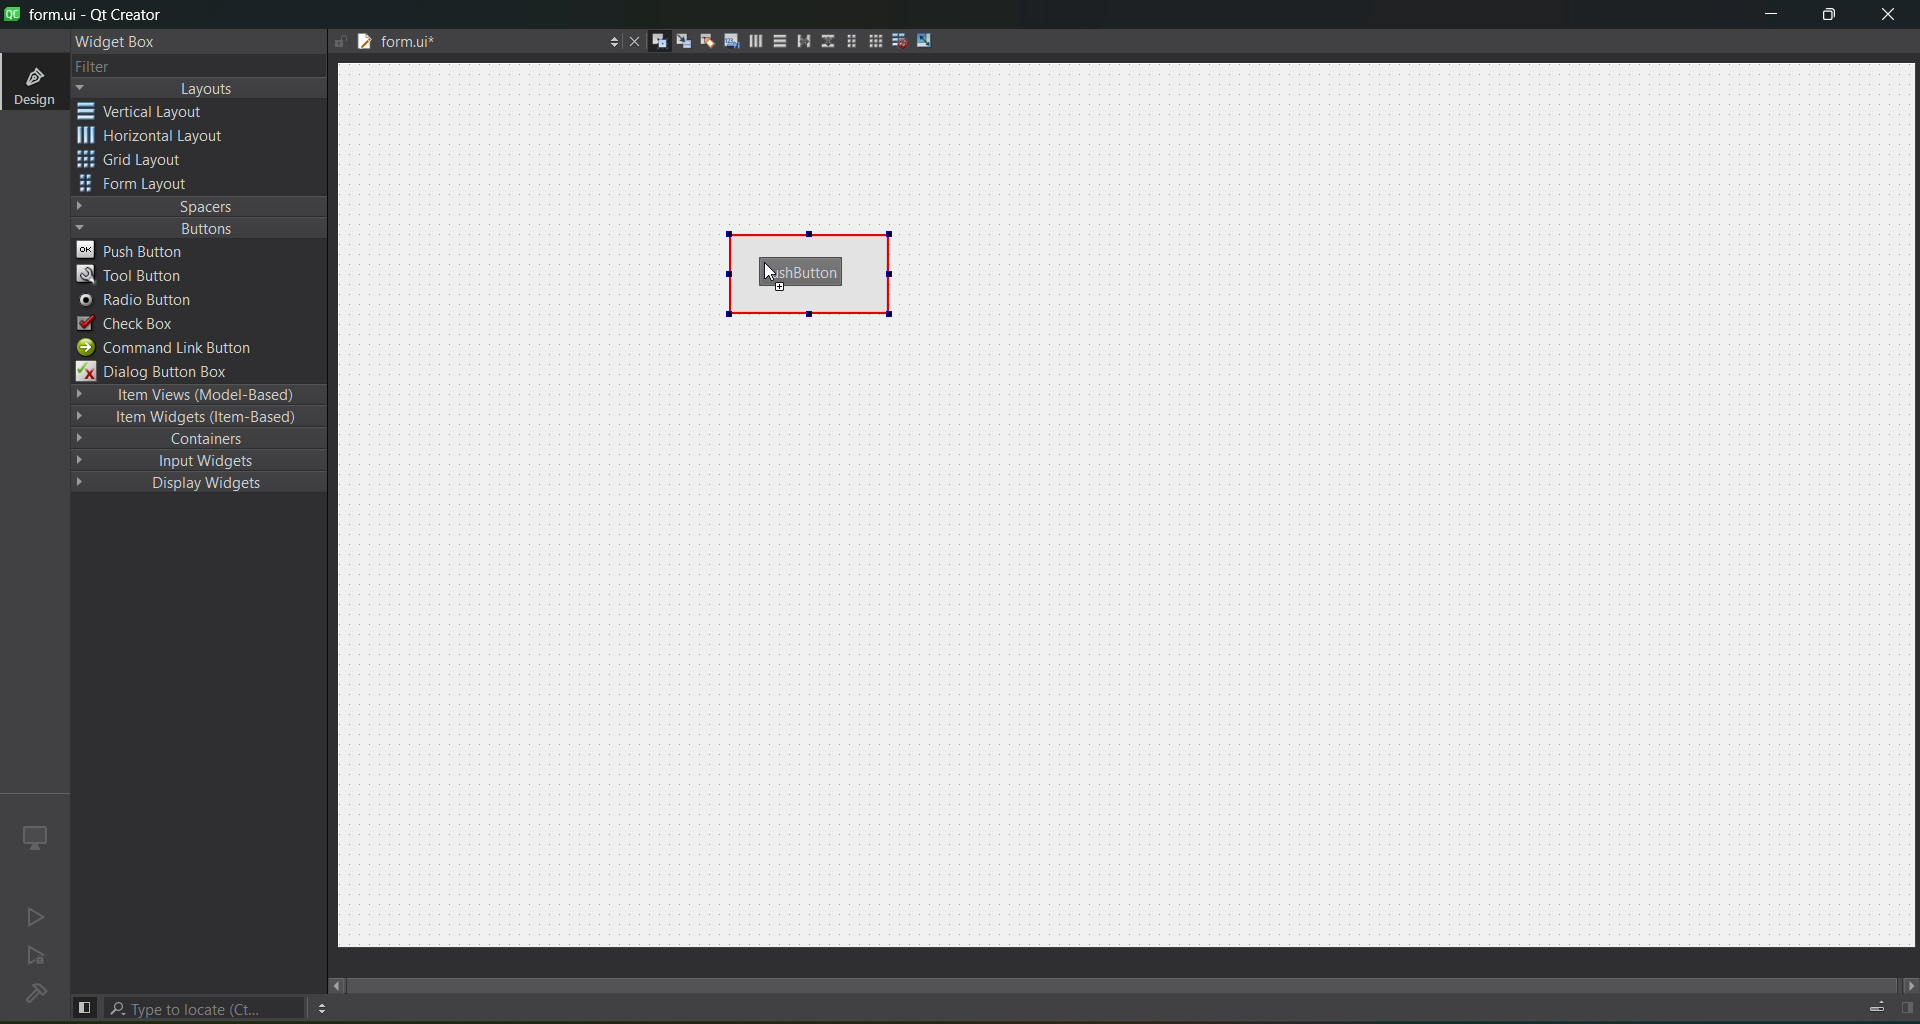  I want to click on no active, so click(31, 918).